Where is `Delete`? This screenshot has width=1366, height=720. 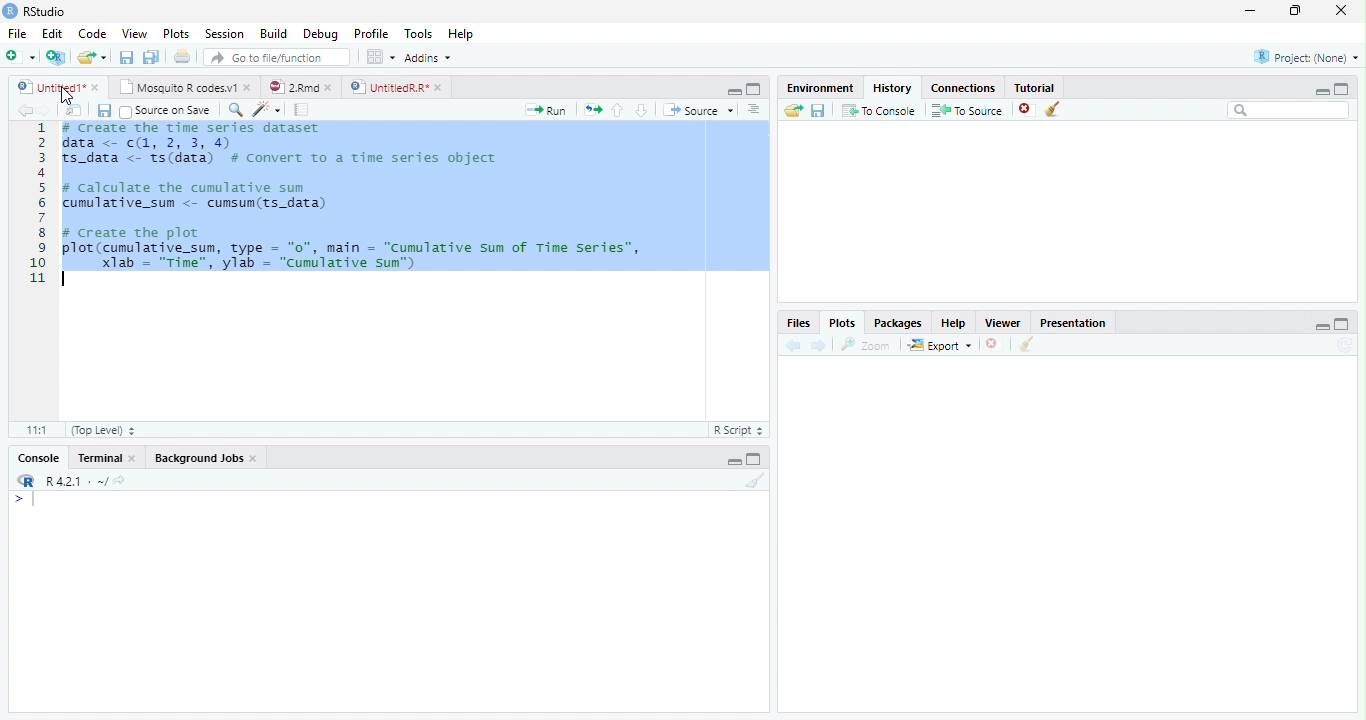 Delete is located at coordinates (992, 344).